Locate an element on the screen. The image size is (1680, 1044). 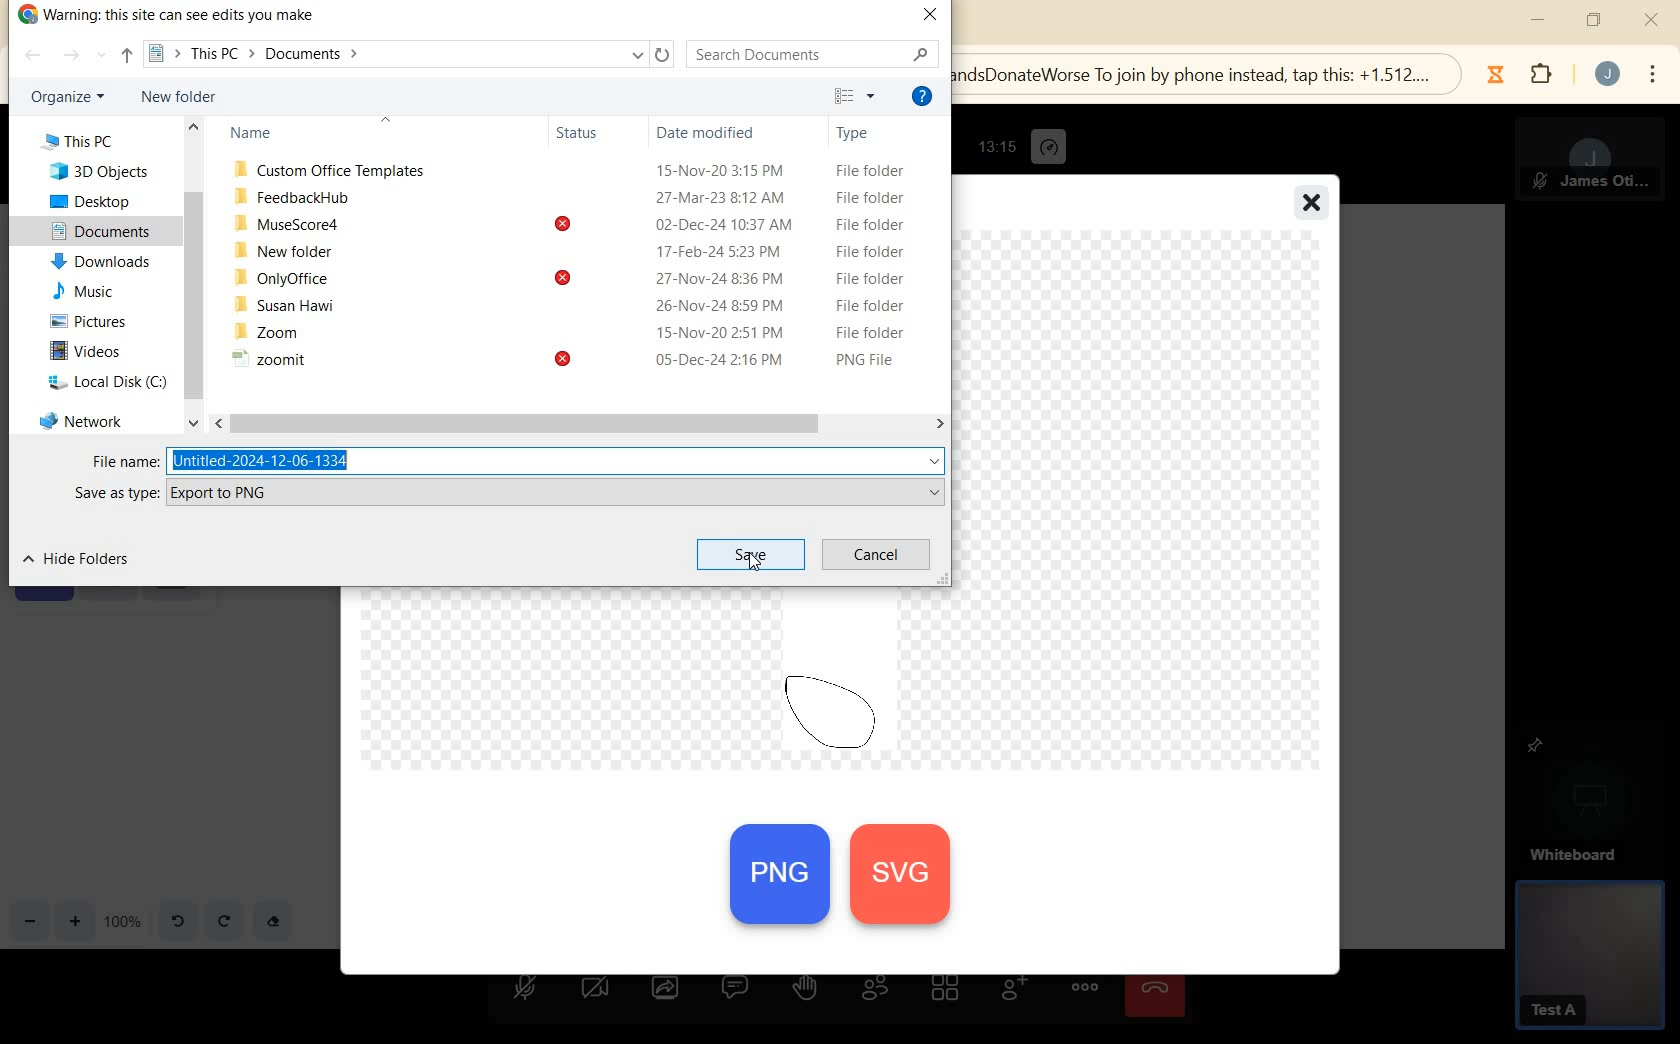
minimize is located at coordinates (1537, 19).